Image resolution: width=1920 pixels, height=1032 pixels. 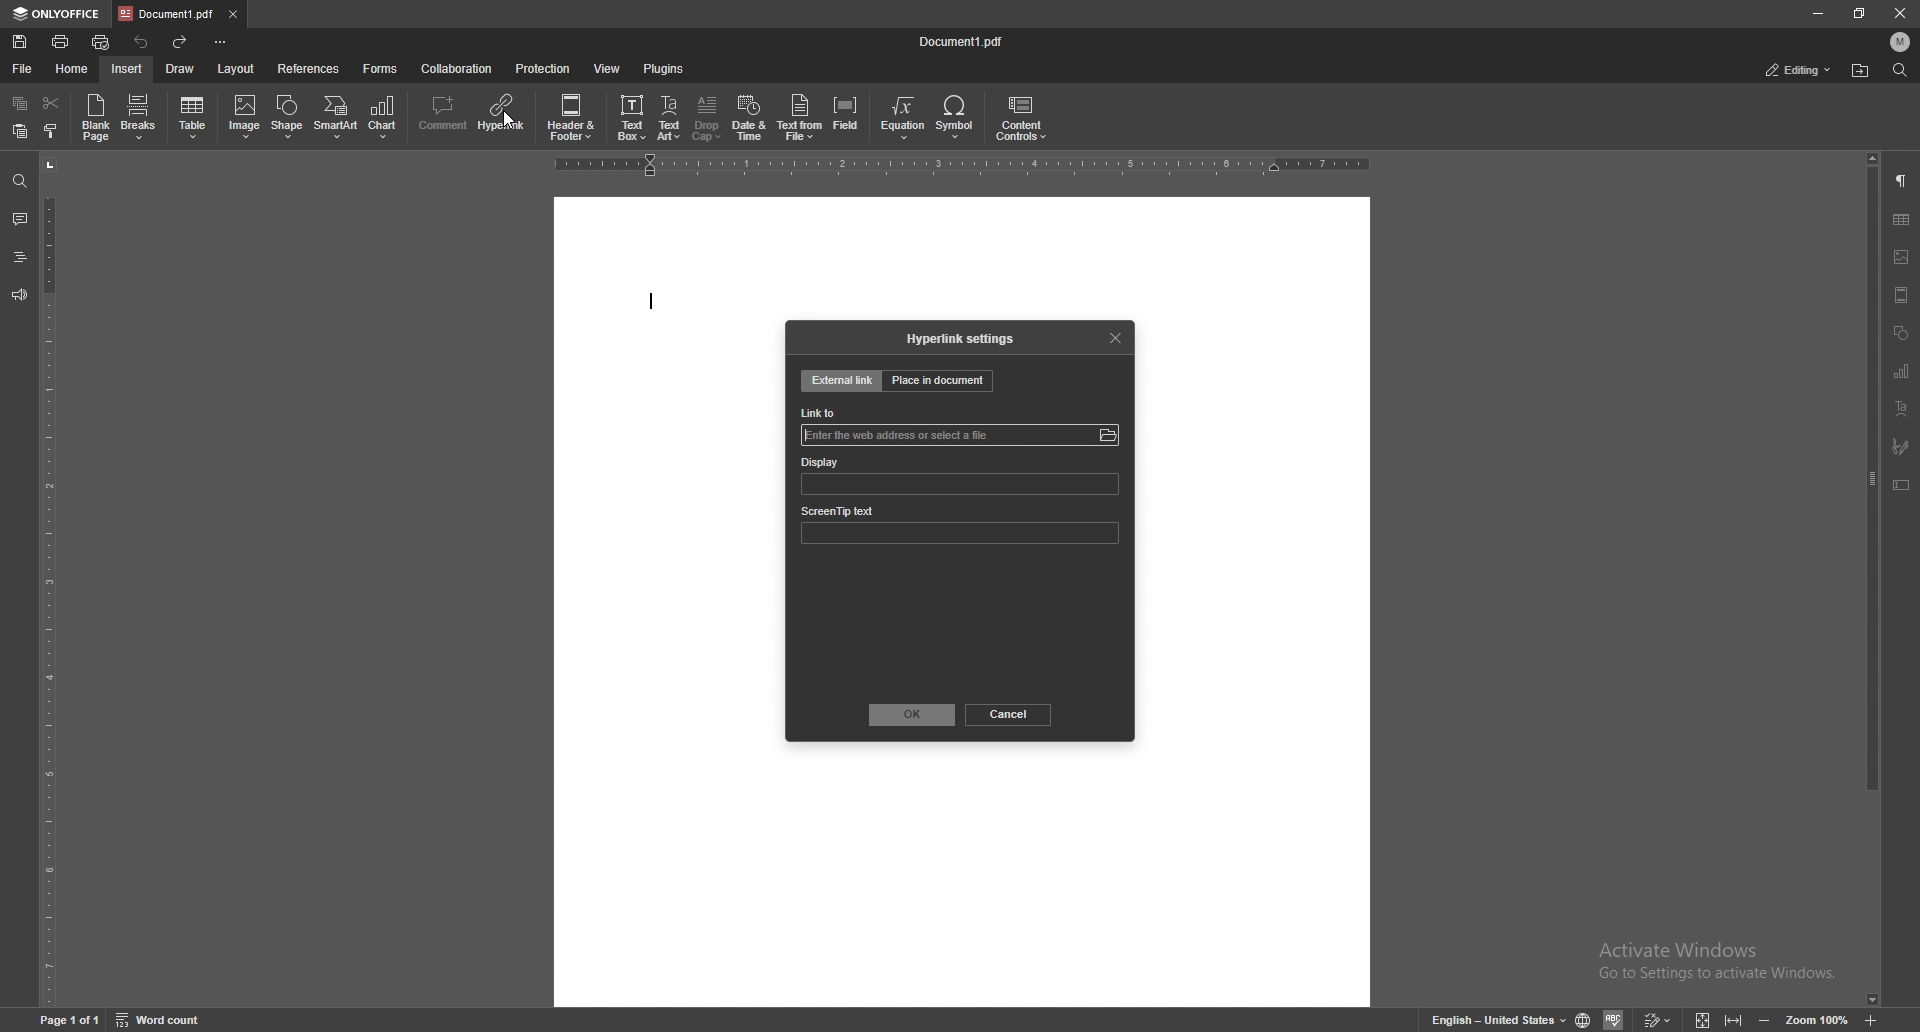 What do you see at coordinates (906, 434) in the screenshot?
I see `input` at bounding box center [906, 434].